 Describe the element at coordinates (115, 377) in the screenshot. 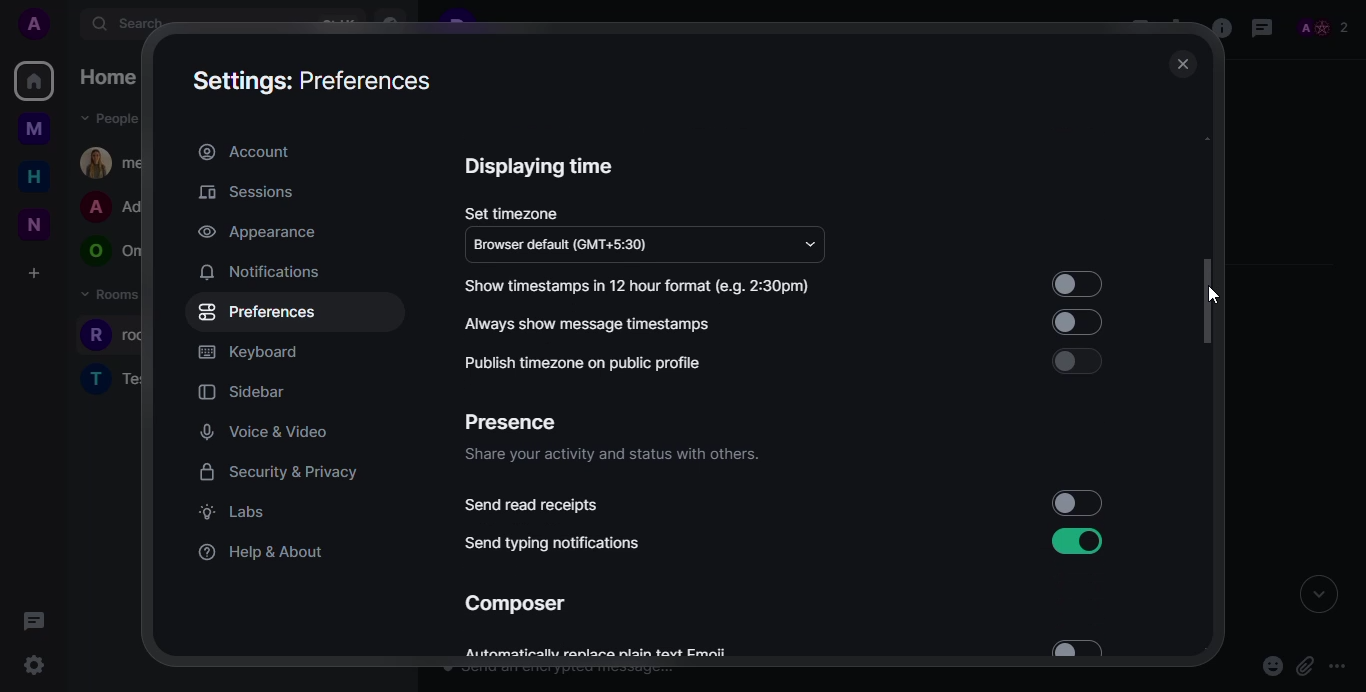

I see `room` at that location.